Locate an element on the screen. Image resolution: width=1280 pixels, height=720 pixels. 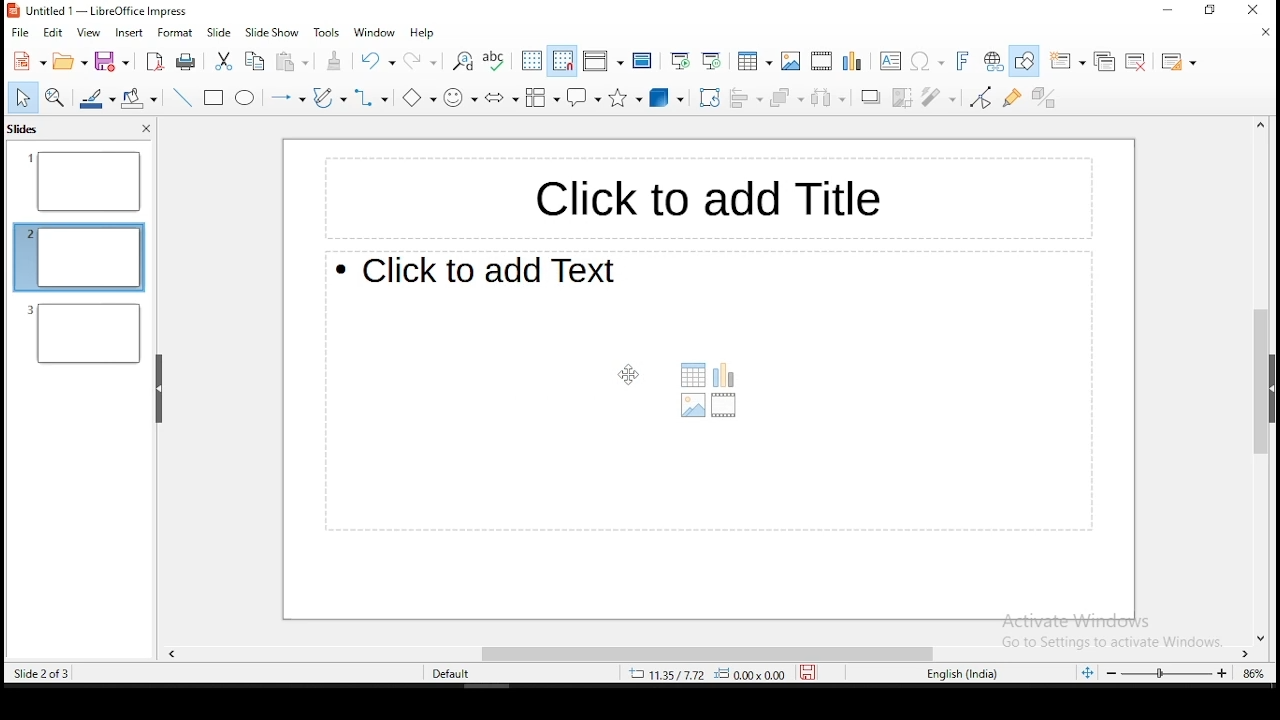
flowchart is located at coordinates (540, 99).